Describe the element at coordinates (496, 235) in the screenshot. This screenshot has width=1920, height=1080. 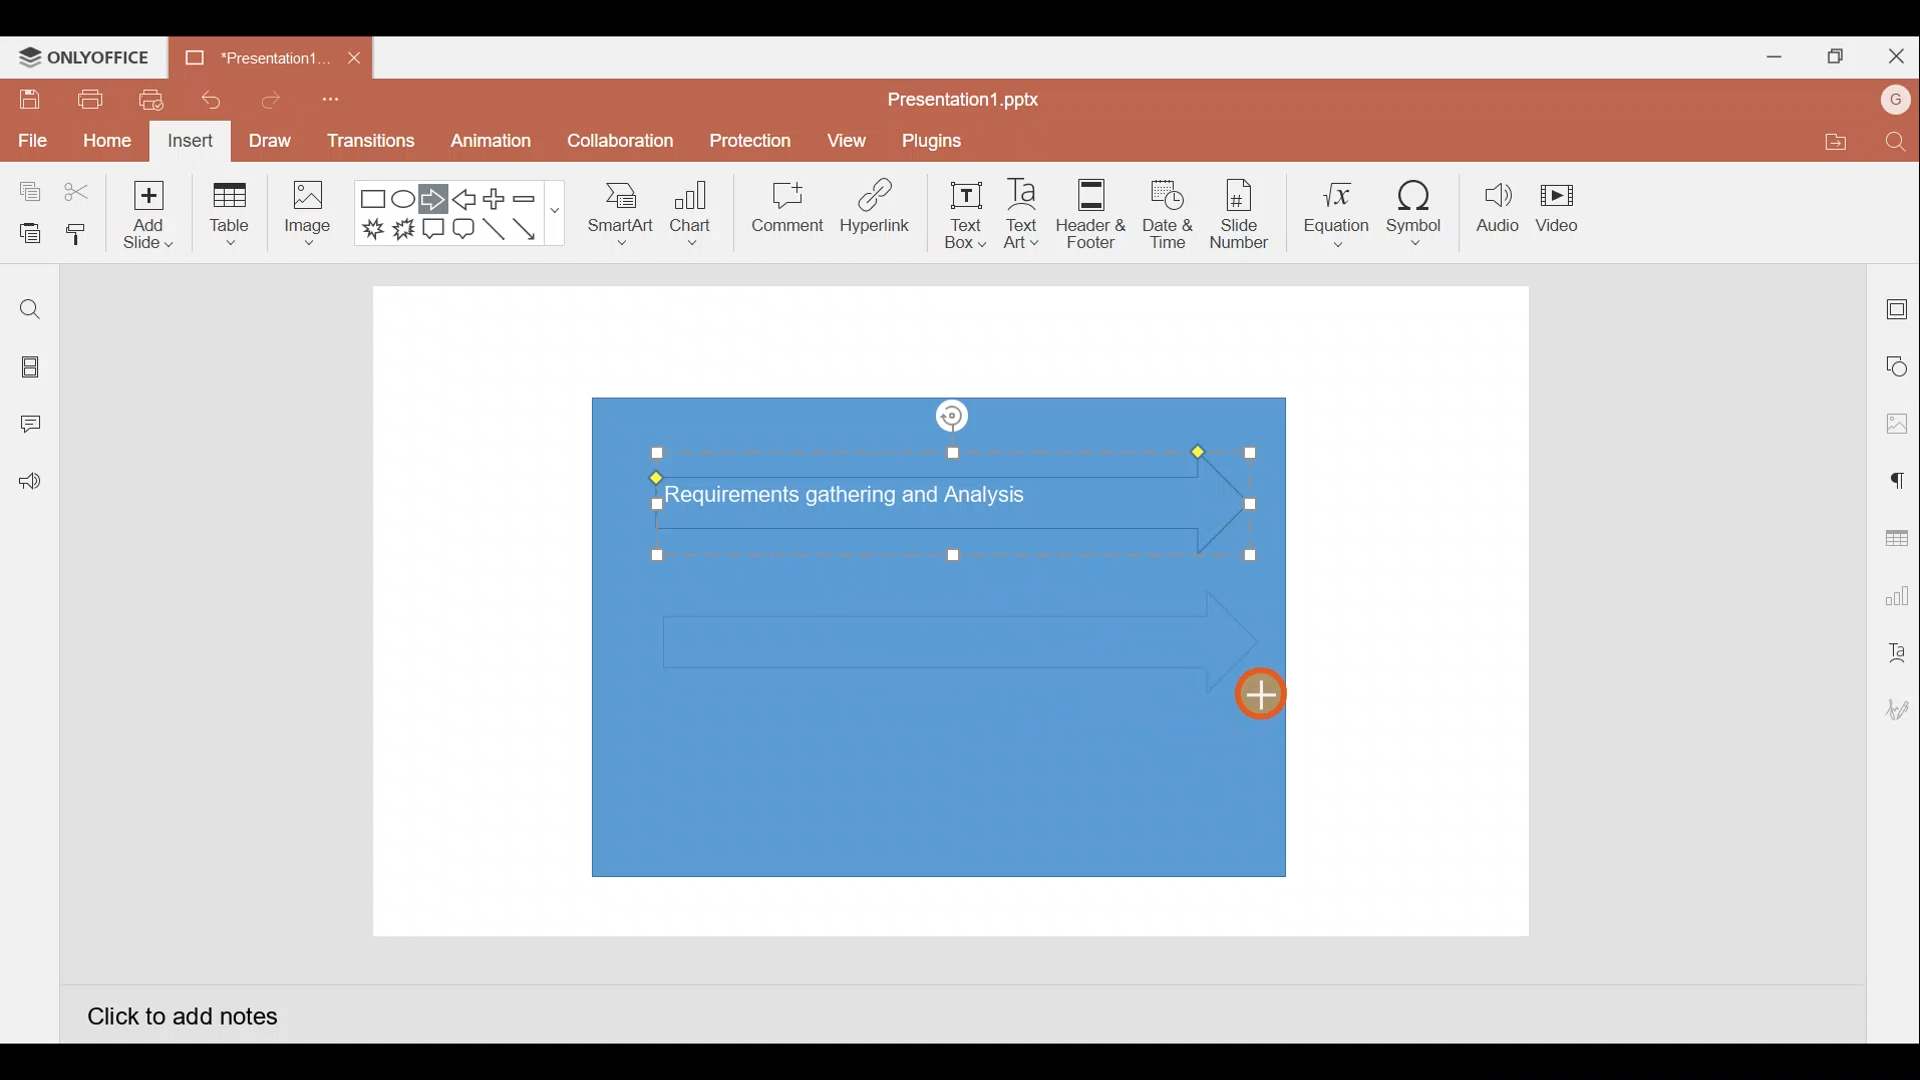
I see `Line` at that location.